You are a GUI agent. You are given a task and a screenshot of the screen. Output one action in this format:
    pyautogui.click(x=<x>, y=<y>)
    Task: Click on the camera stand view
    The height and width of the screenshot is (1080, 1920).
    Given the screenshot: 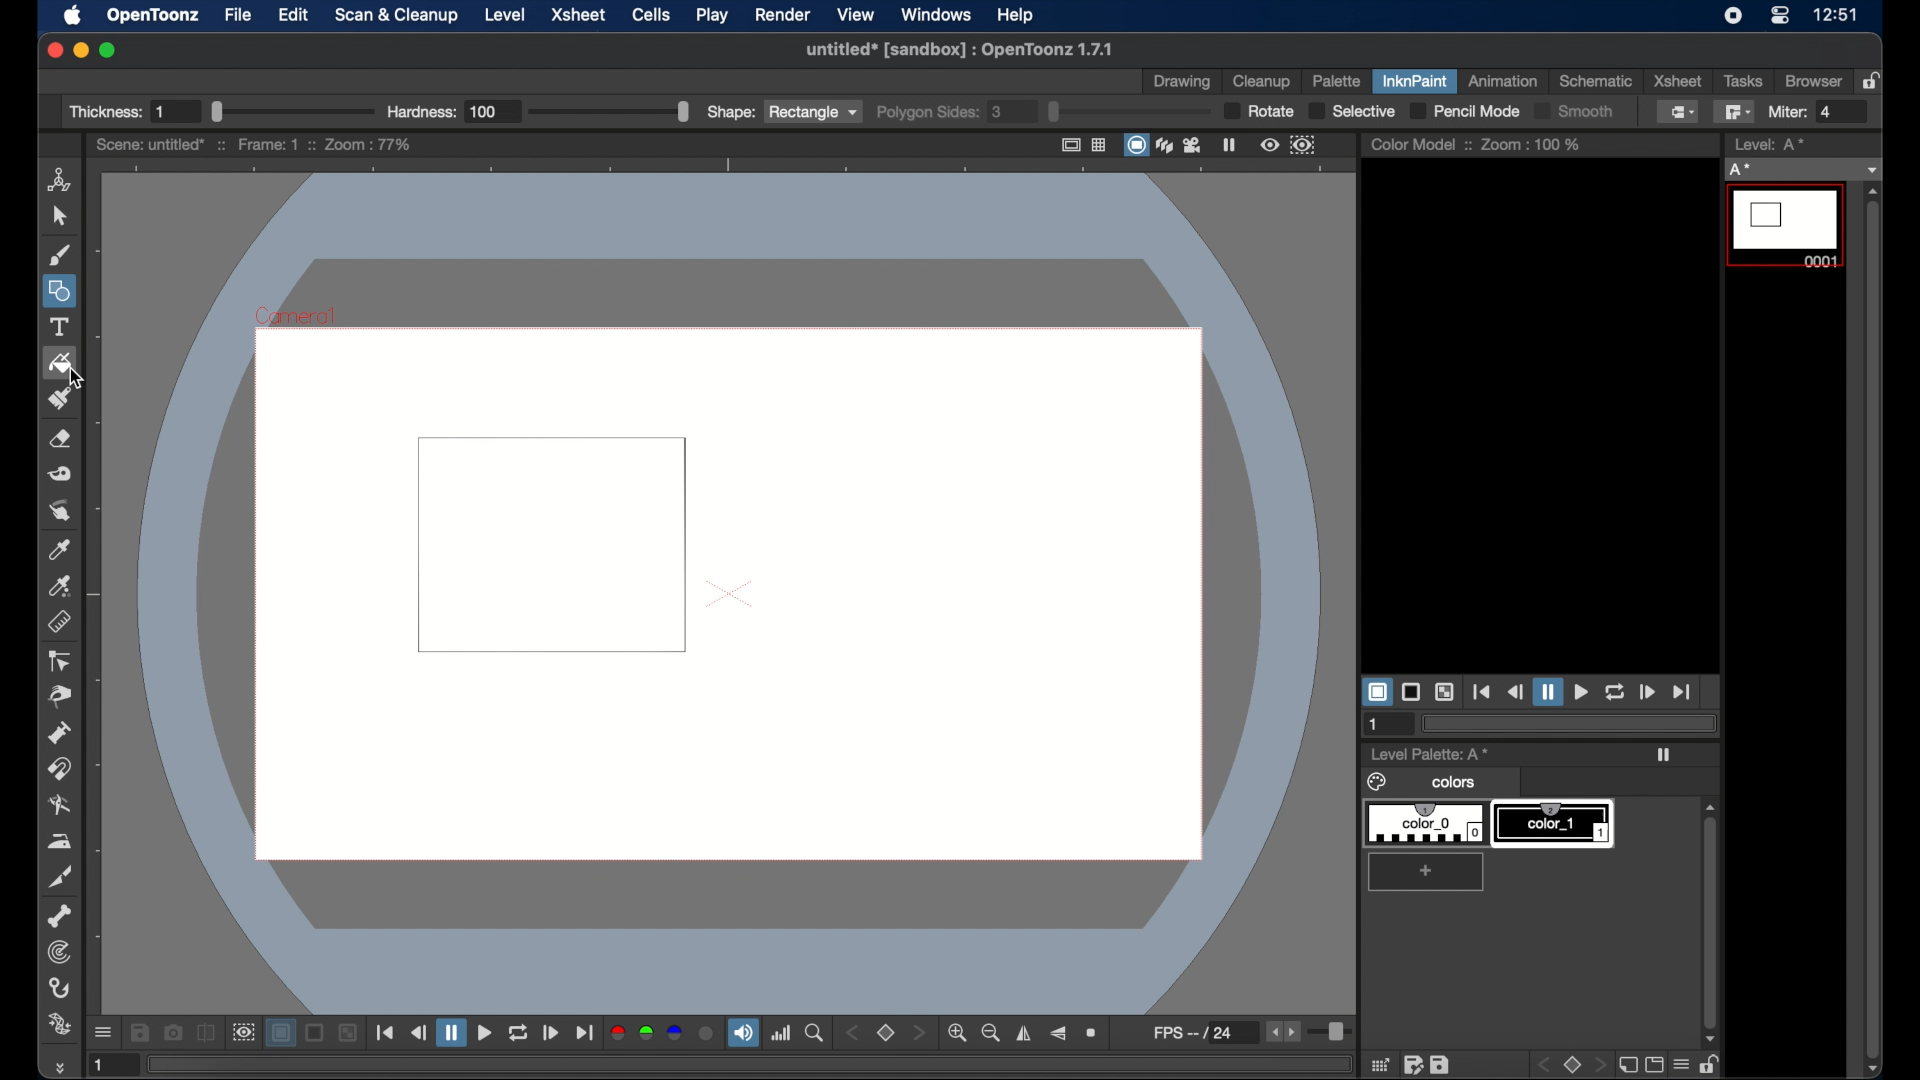 What is the action you would take?
    pyautogui.click(x=1135, y=144)
    